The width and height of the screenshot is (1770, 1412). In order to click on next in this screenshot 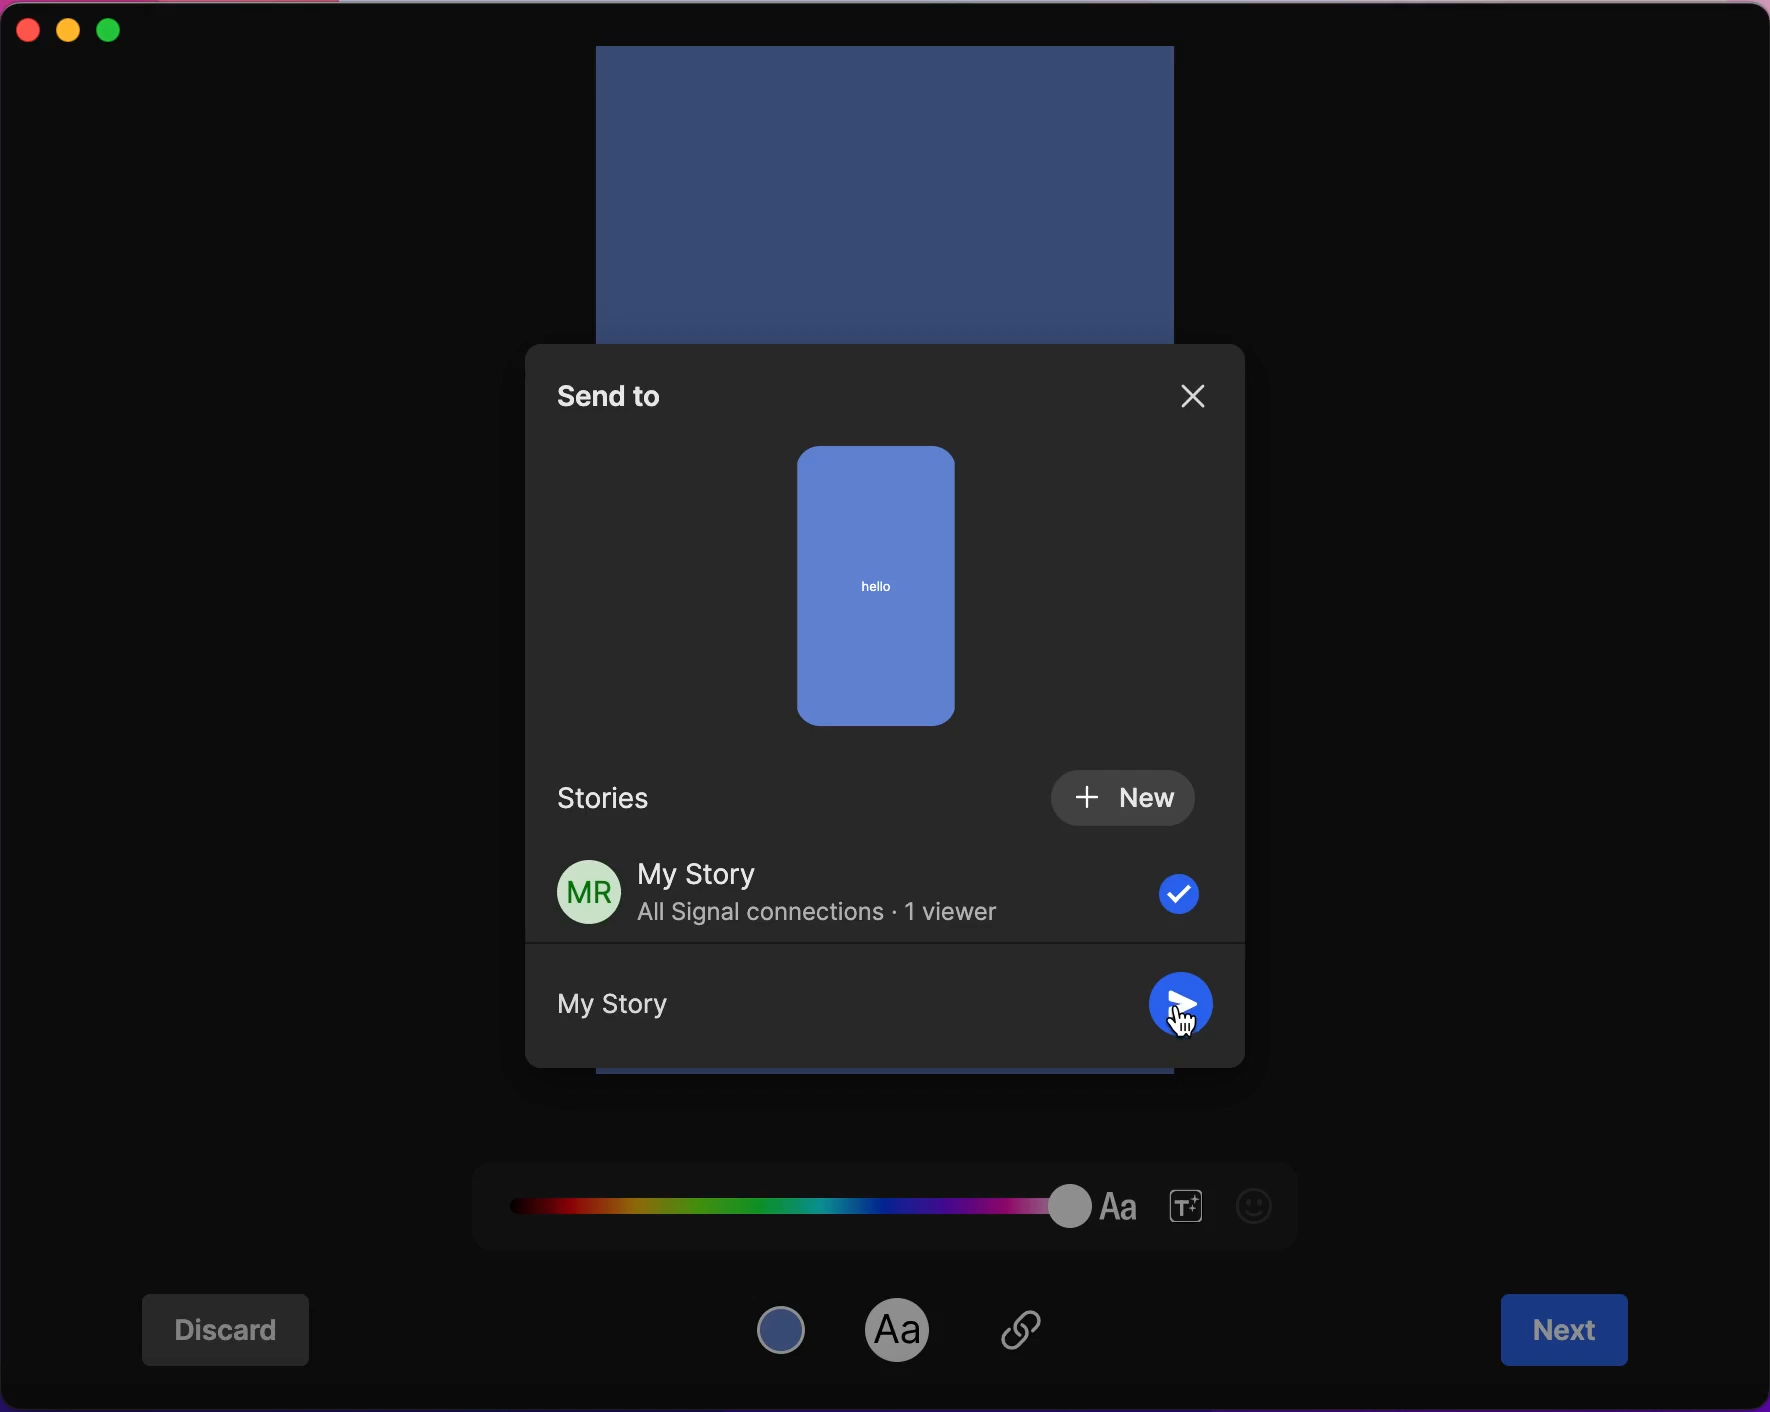, I will do `click(1569, 1331)`.